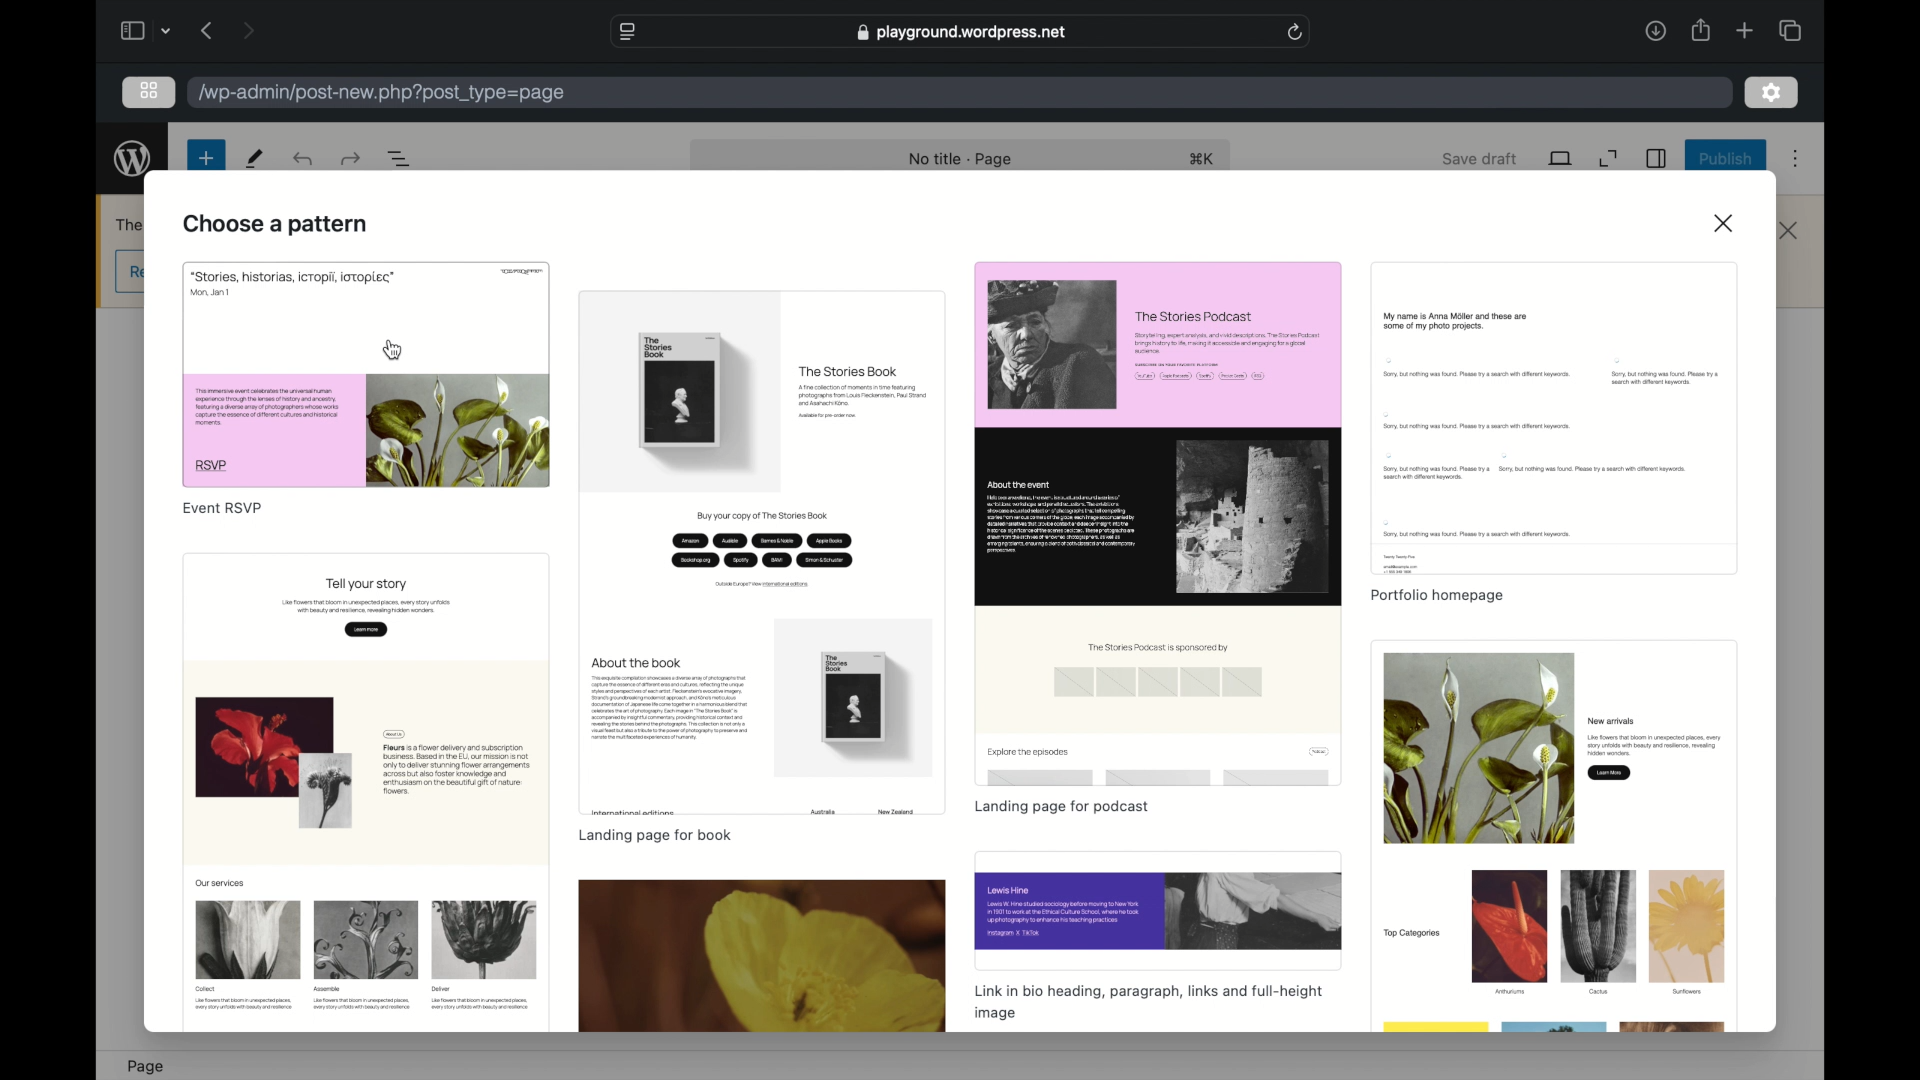 This screenshot has width=1920, height=1080. I want to click on tools, so click(256, 158).